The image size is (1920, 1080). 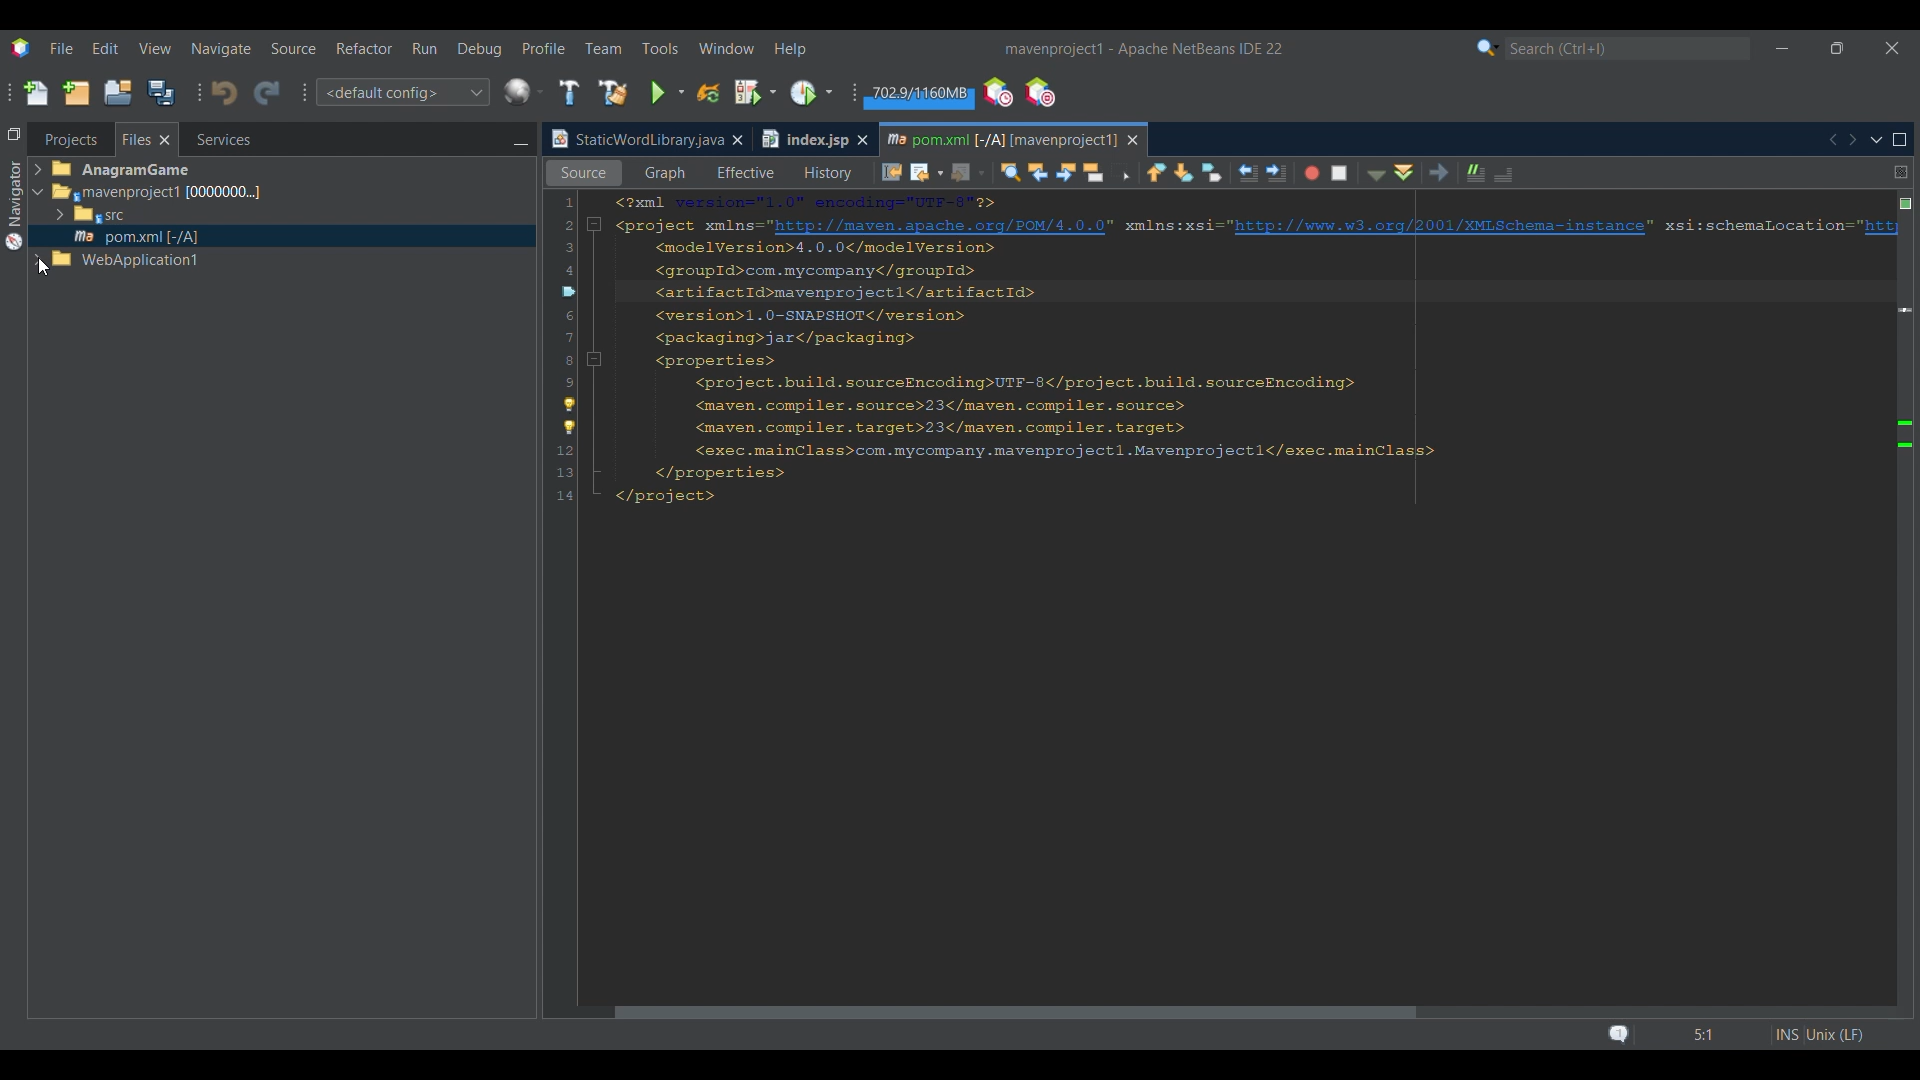 I want to click on Cursor clicking on expand, so click(x=43, y=267).